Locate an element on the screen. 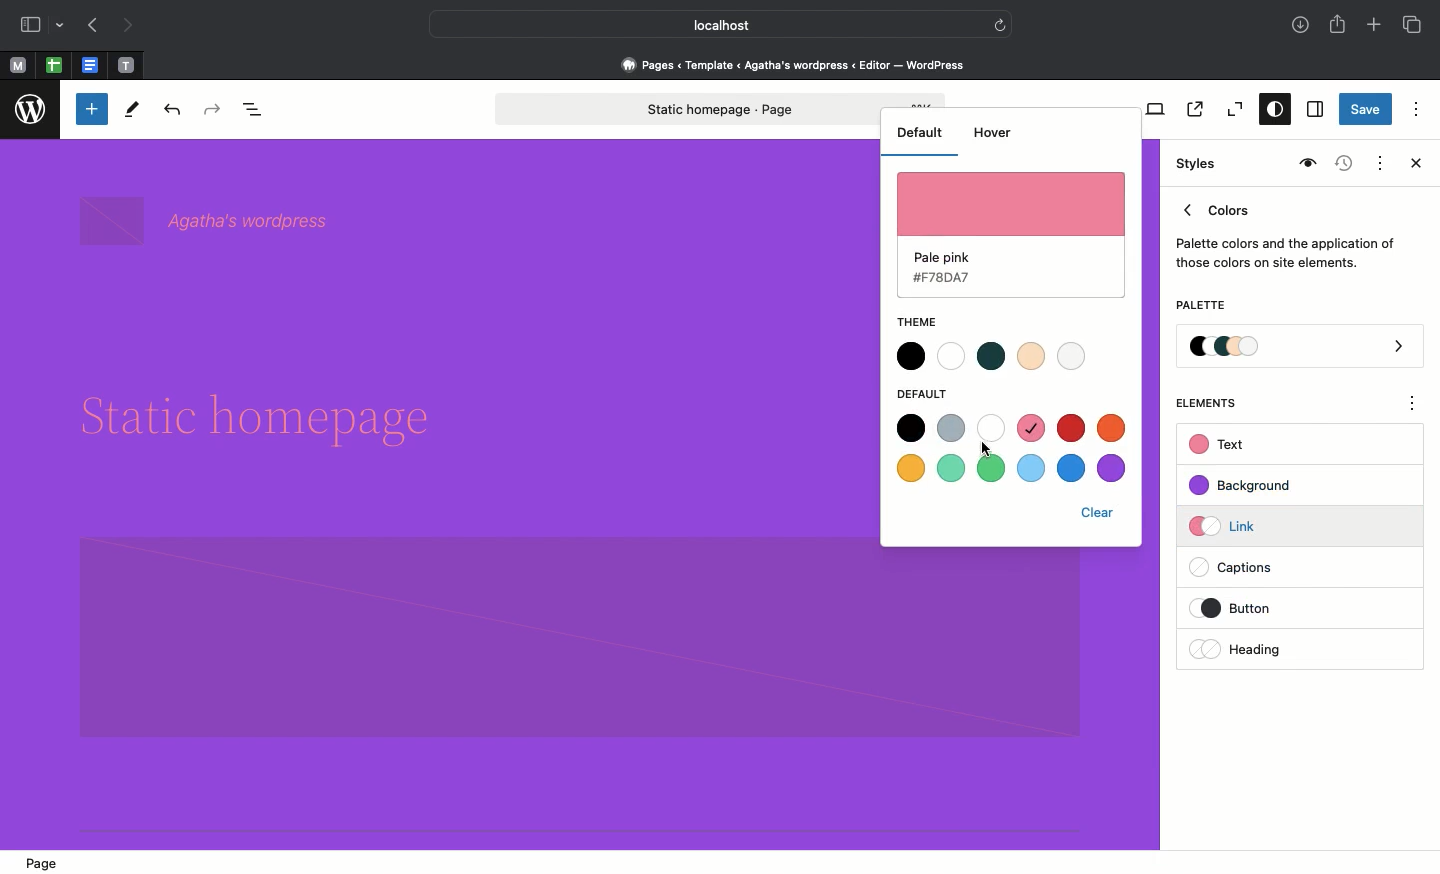 Image resolution: width=1440 pixels, height=874 pixels. Headline is located at coordinates (262, 411).